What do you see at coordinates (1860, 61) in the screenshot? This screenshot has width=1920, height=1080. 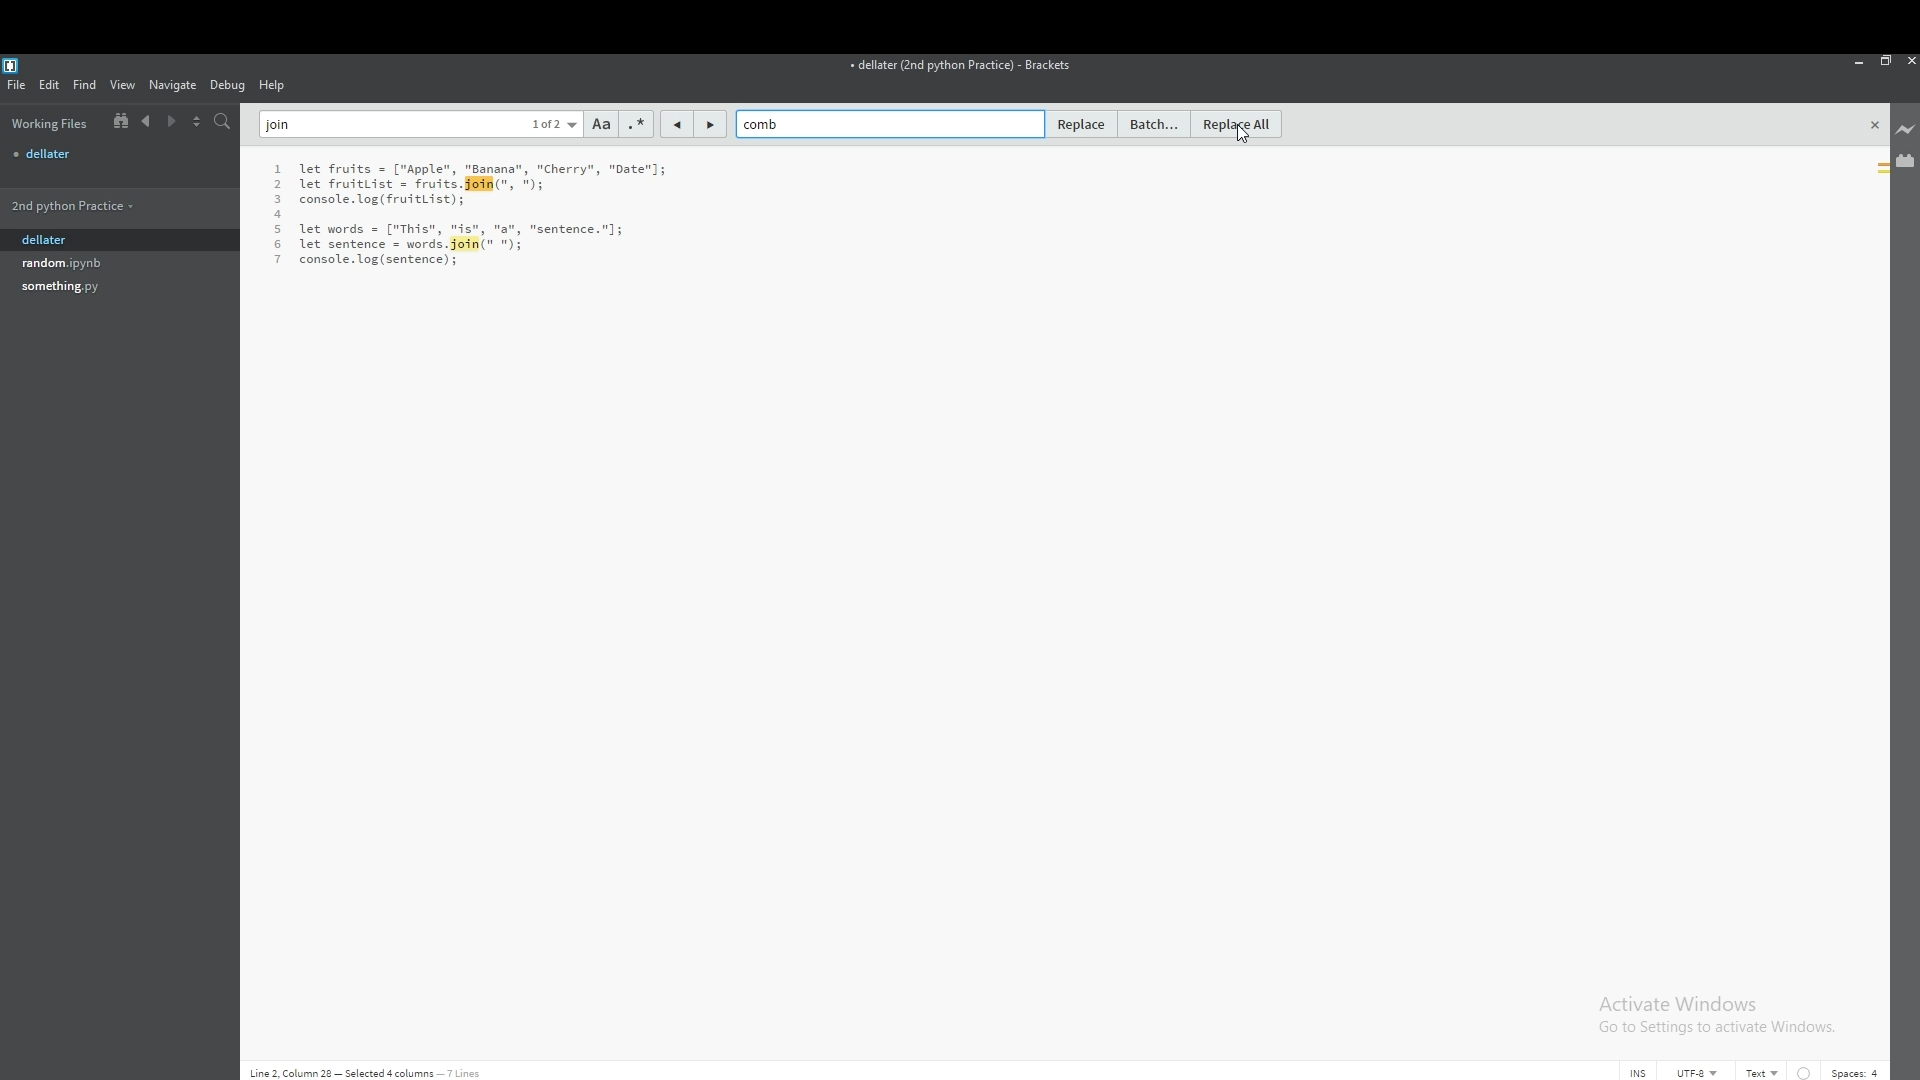 I see `minimize` at bounding box center [1860, 61].